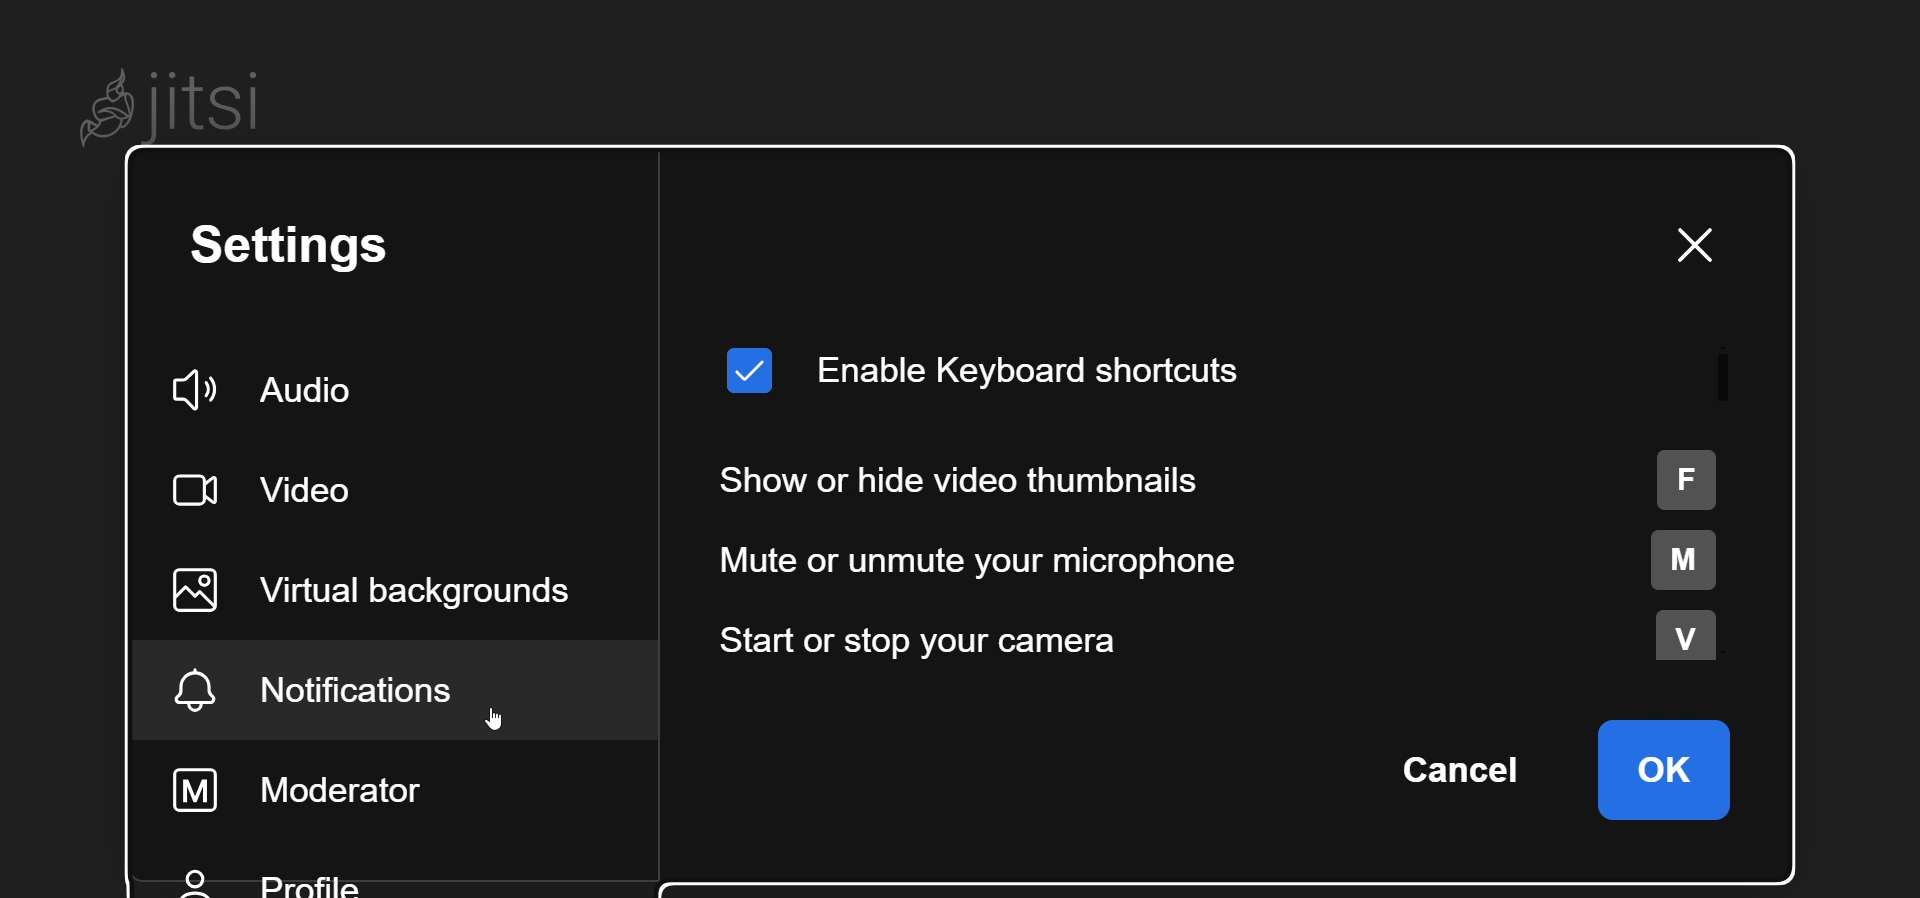  What do you see at coordinates (1231, 638) in the screenshot?
I see `start or stop camera` at bounding box center [1231, 638].